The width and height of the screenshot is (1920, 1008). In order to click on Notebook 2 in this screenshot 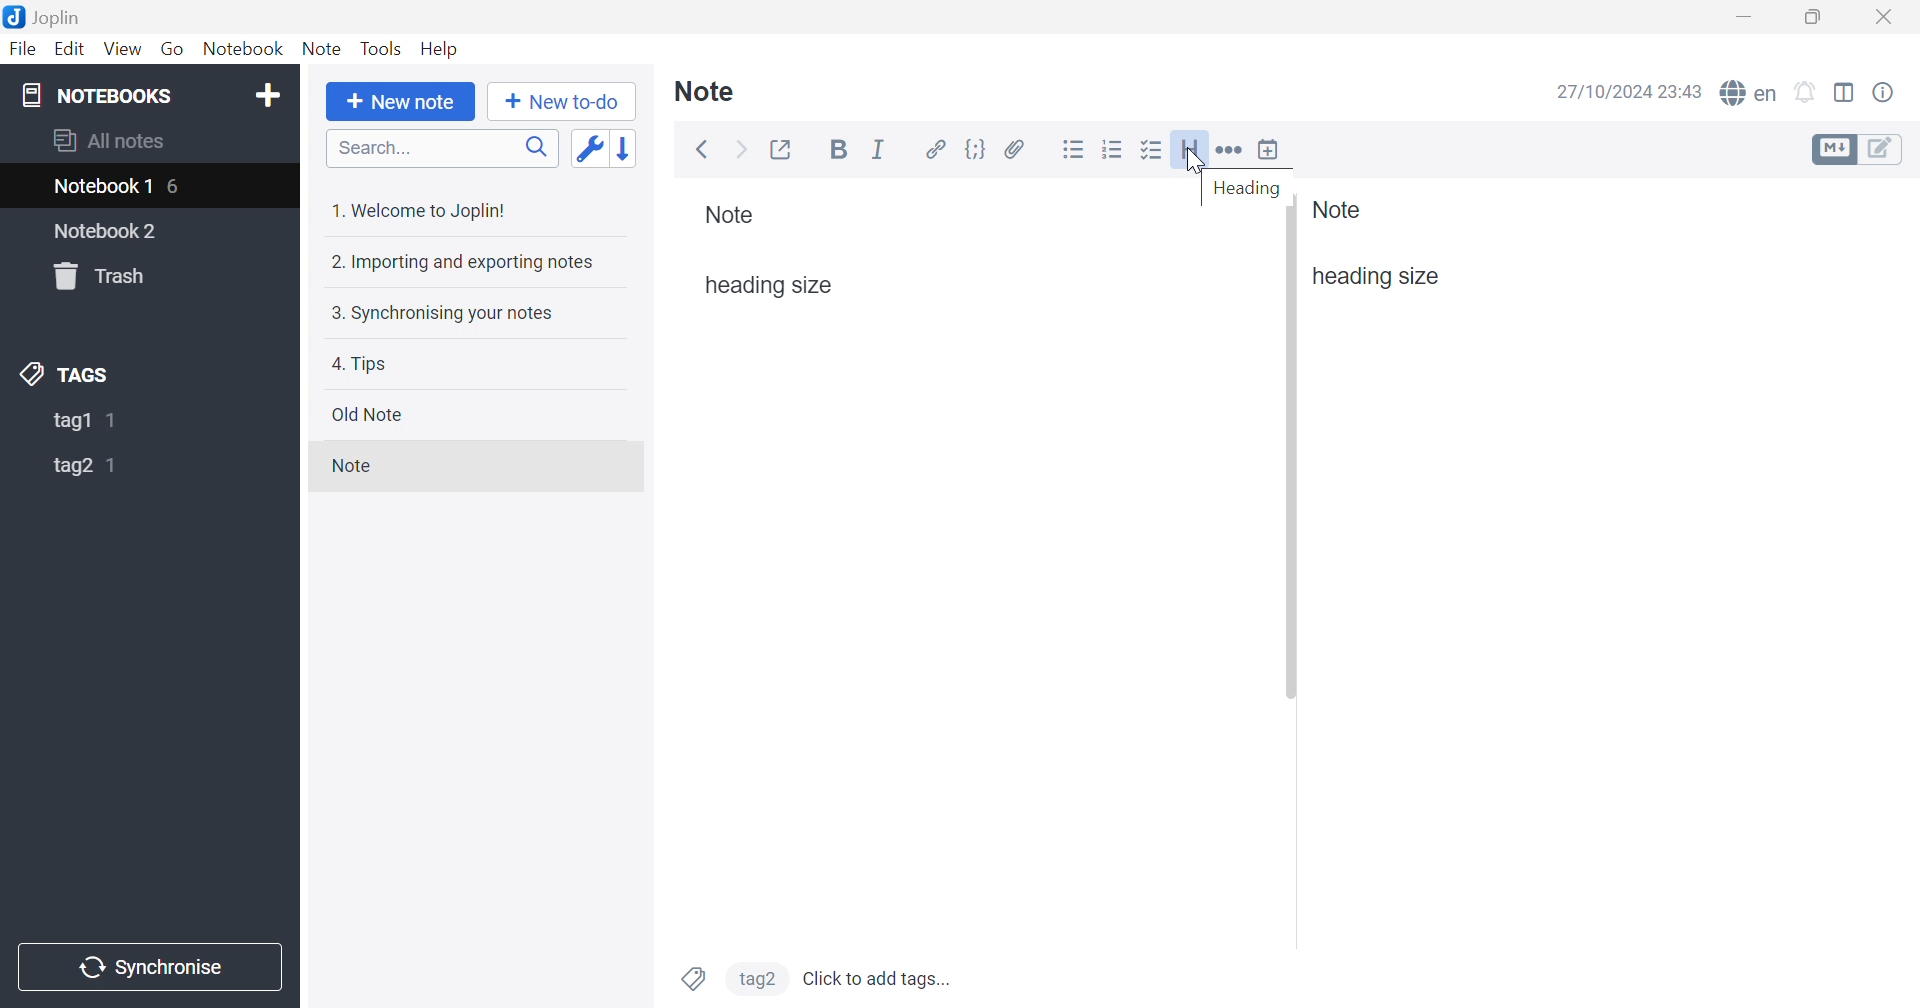, I will do `click(107, 232)`.